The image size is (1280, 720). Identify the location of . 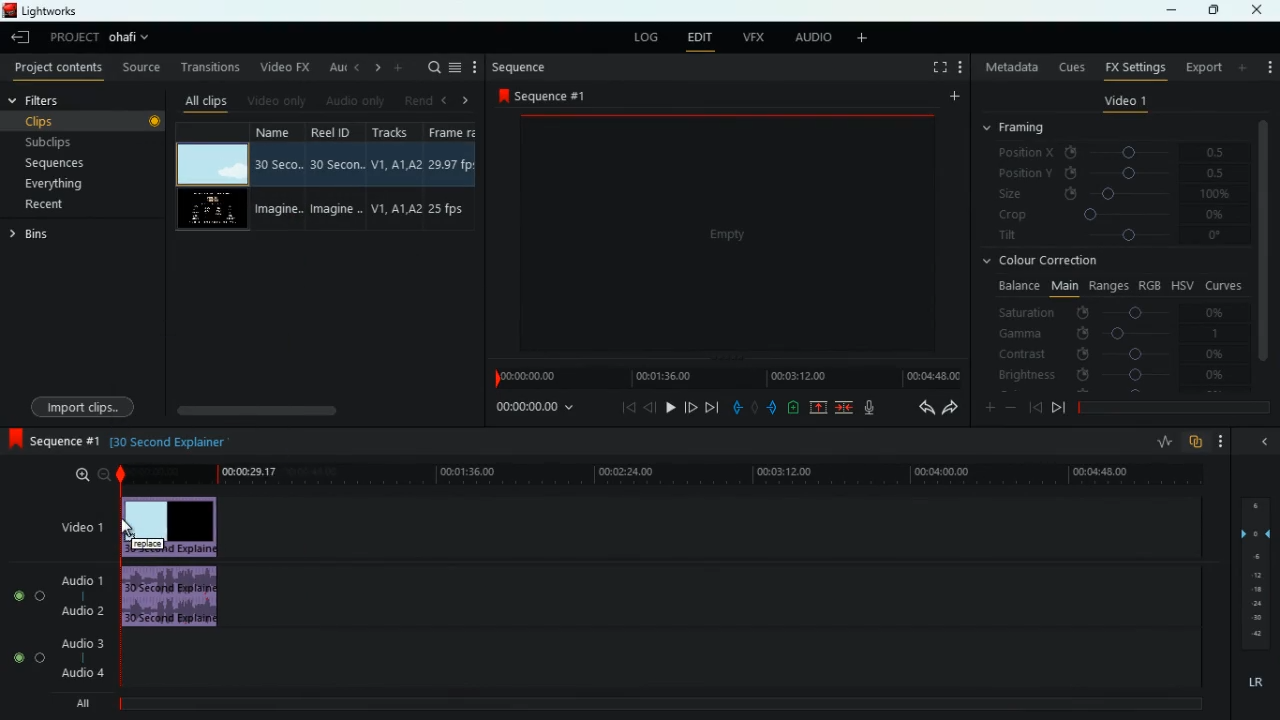
(1256, 619).